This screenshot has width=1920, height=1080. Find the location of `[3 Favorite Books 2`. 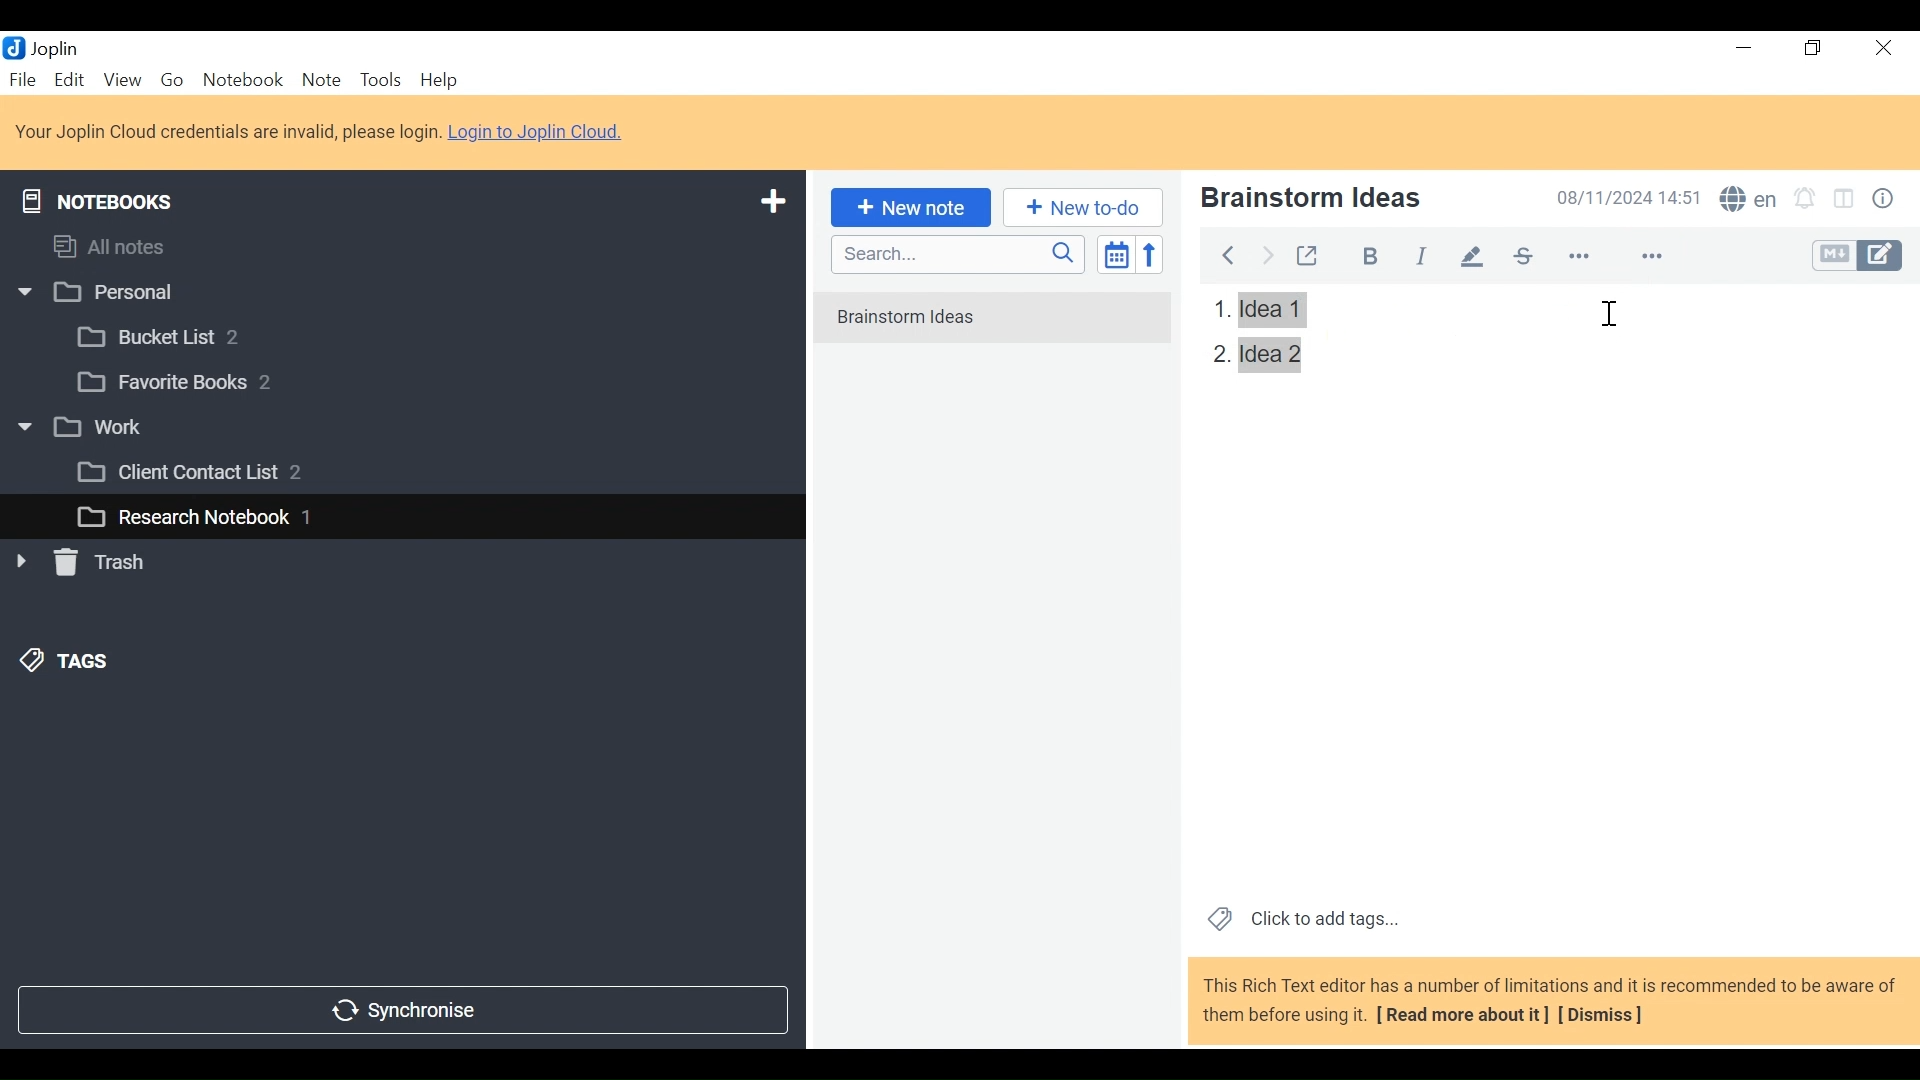

[3 Favorite Books 2 is located at coordinates (191, 383).